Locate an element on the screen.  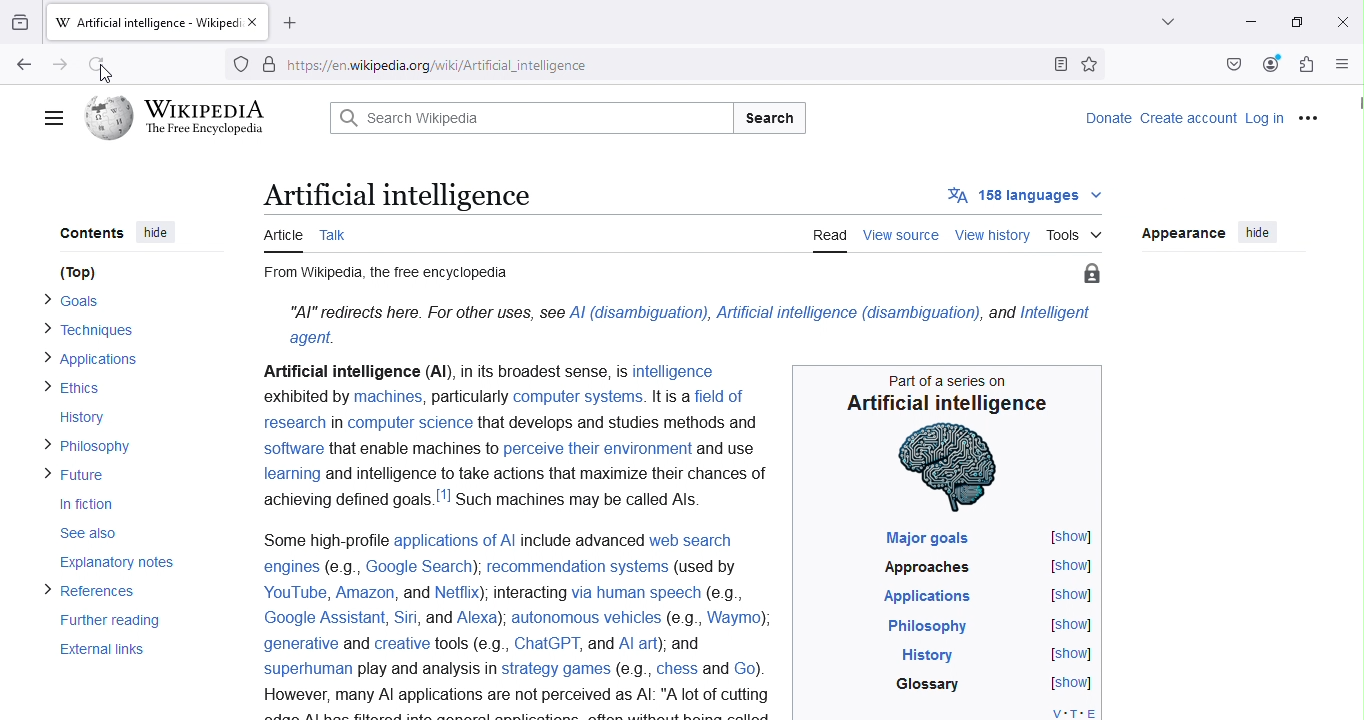
Siri is located at coordinates (404, 618).